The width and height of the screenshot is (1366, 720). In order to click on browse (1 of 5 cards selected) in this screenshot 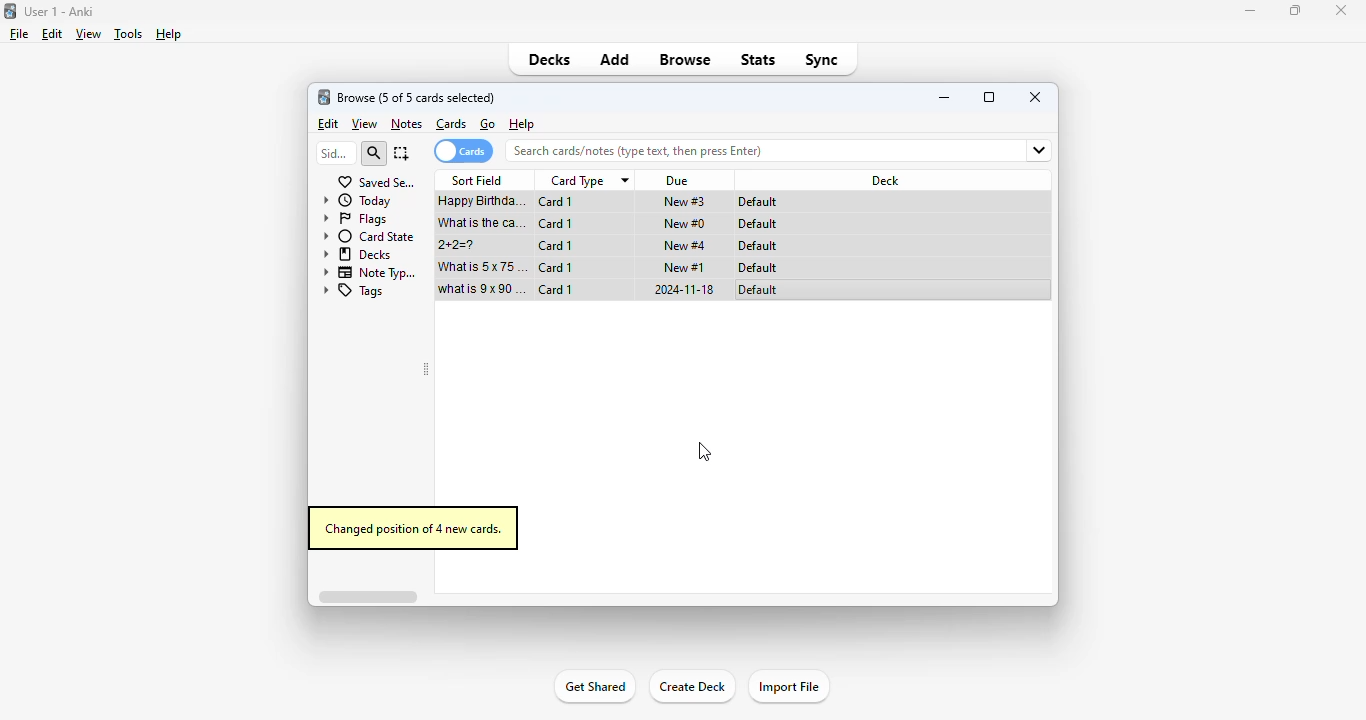, I will do `click(416, 98)`.